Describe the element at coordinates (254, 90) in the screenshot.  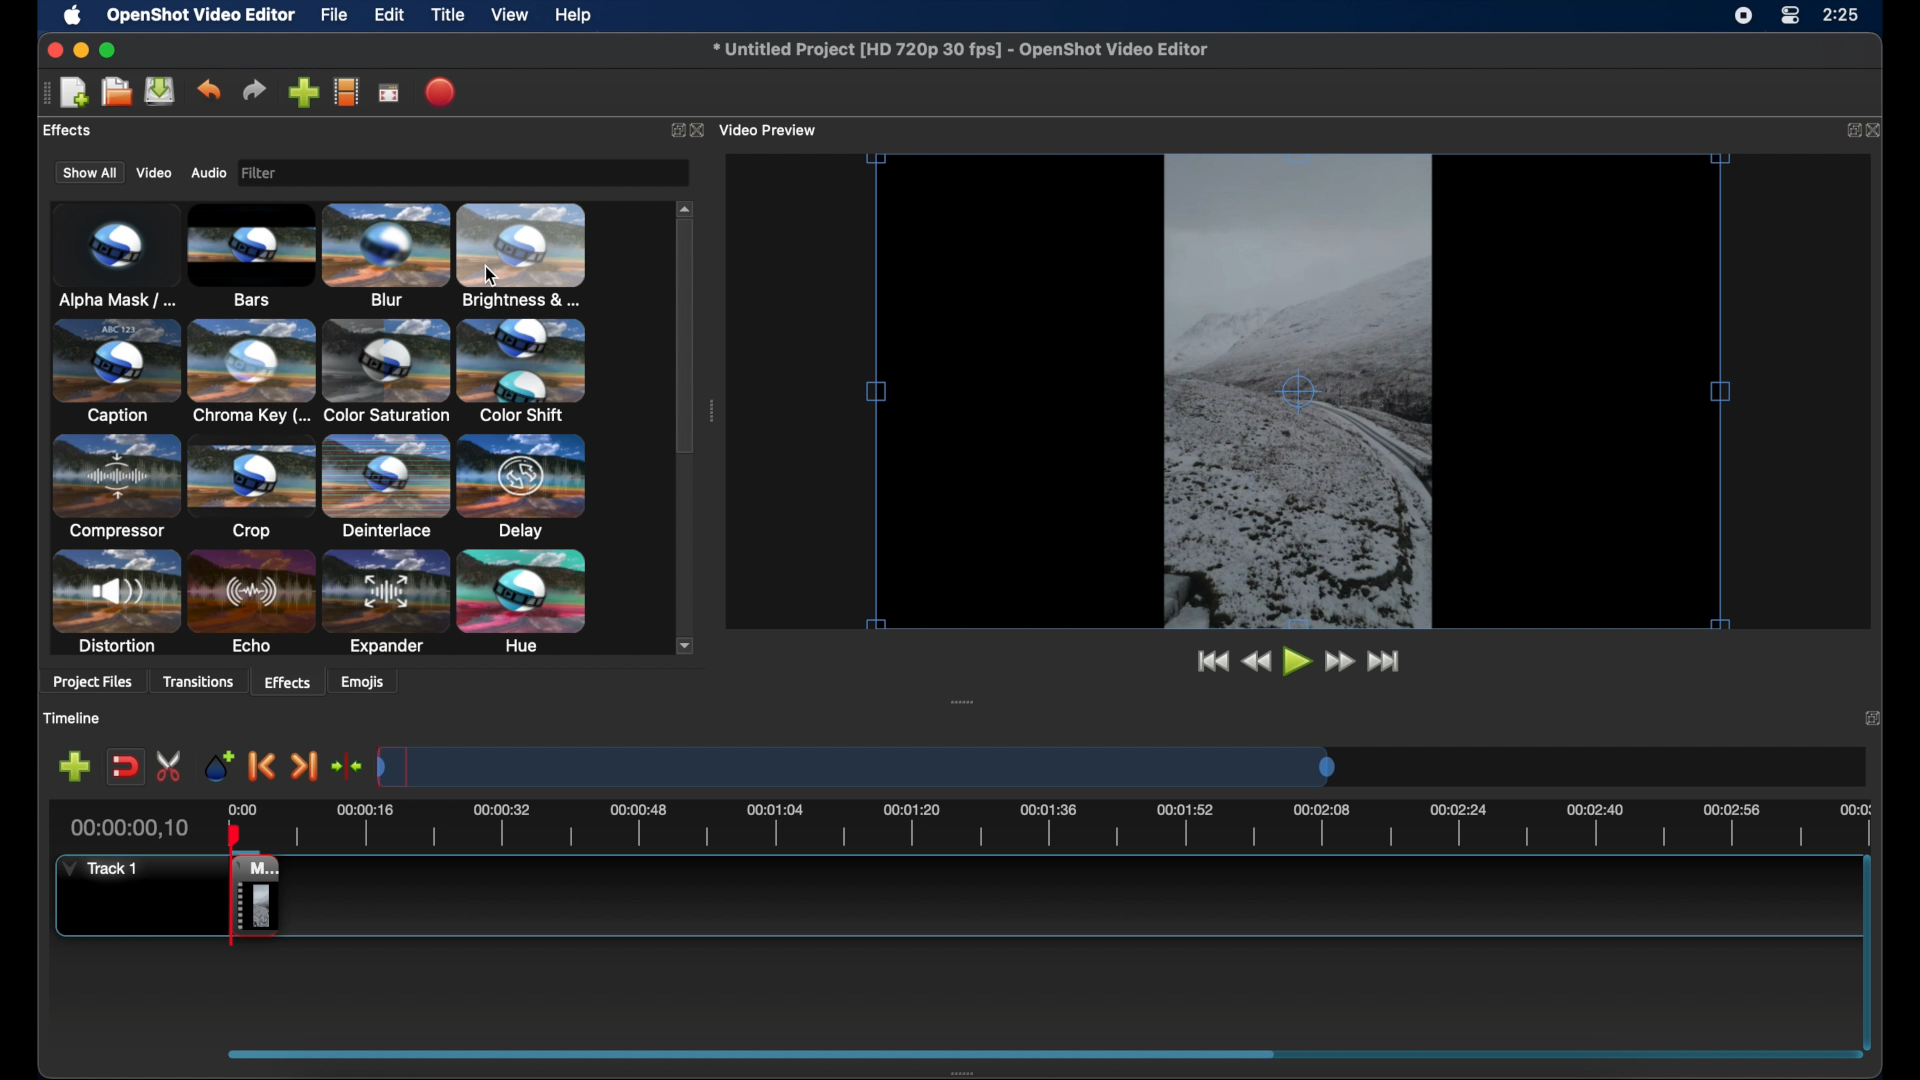
I see `redo` at that location.